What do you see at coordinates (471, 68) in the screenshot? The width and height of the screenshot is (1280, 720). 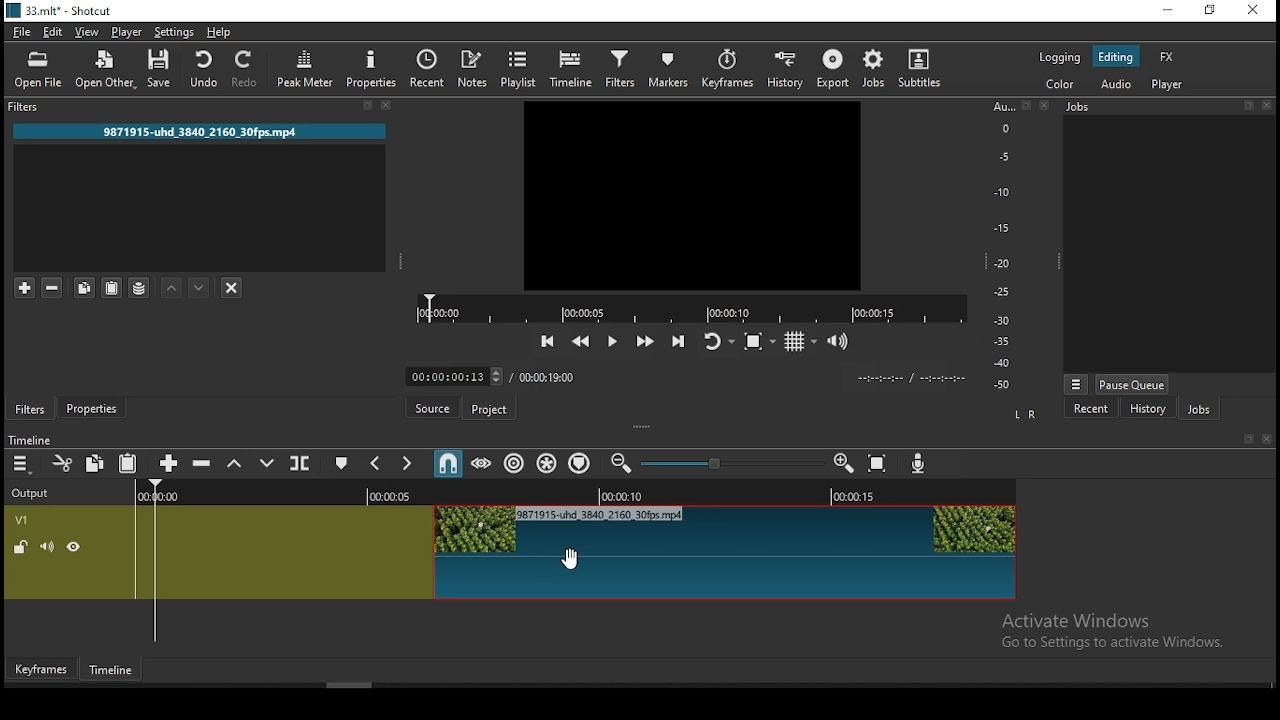 I see `notes` at bounding box center [471, 68].